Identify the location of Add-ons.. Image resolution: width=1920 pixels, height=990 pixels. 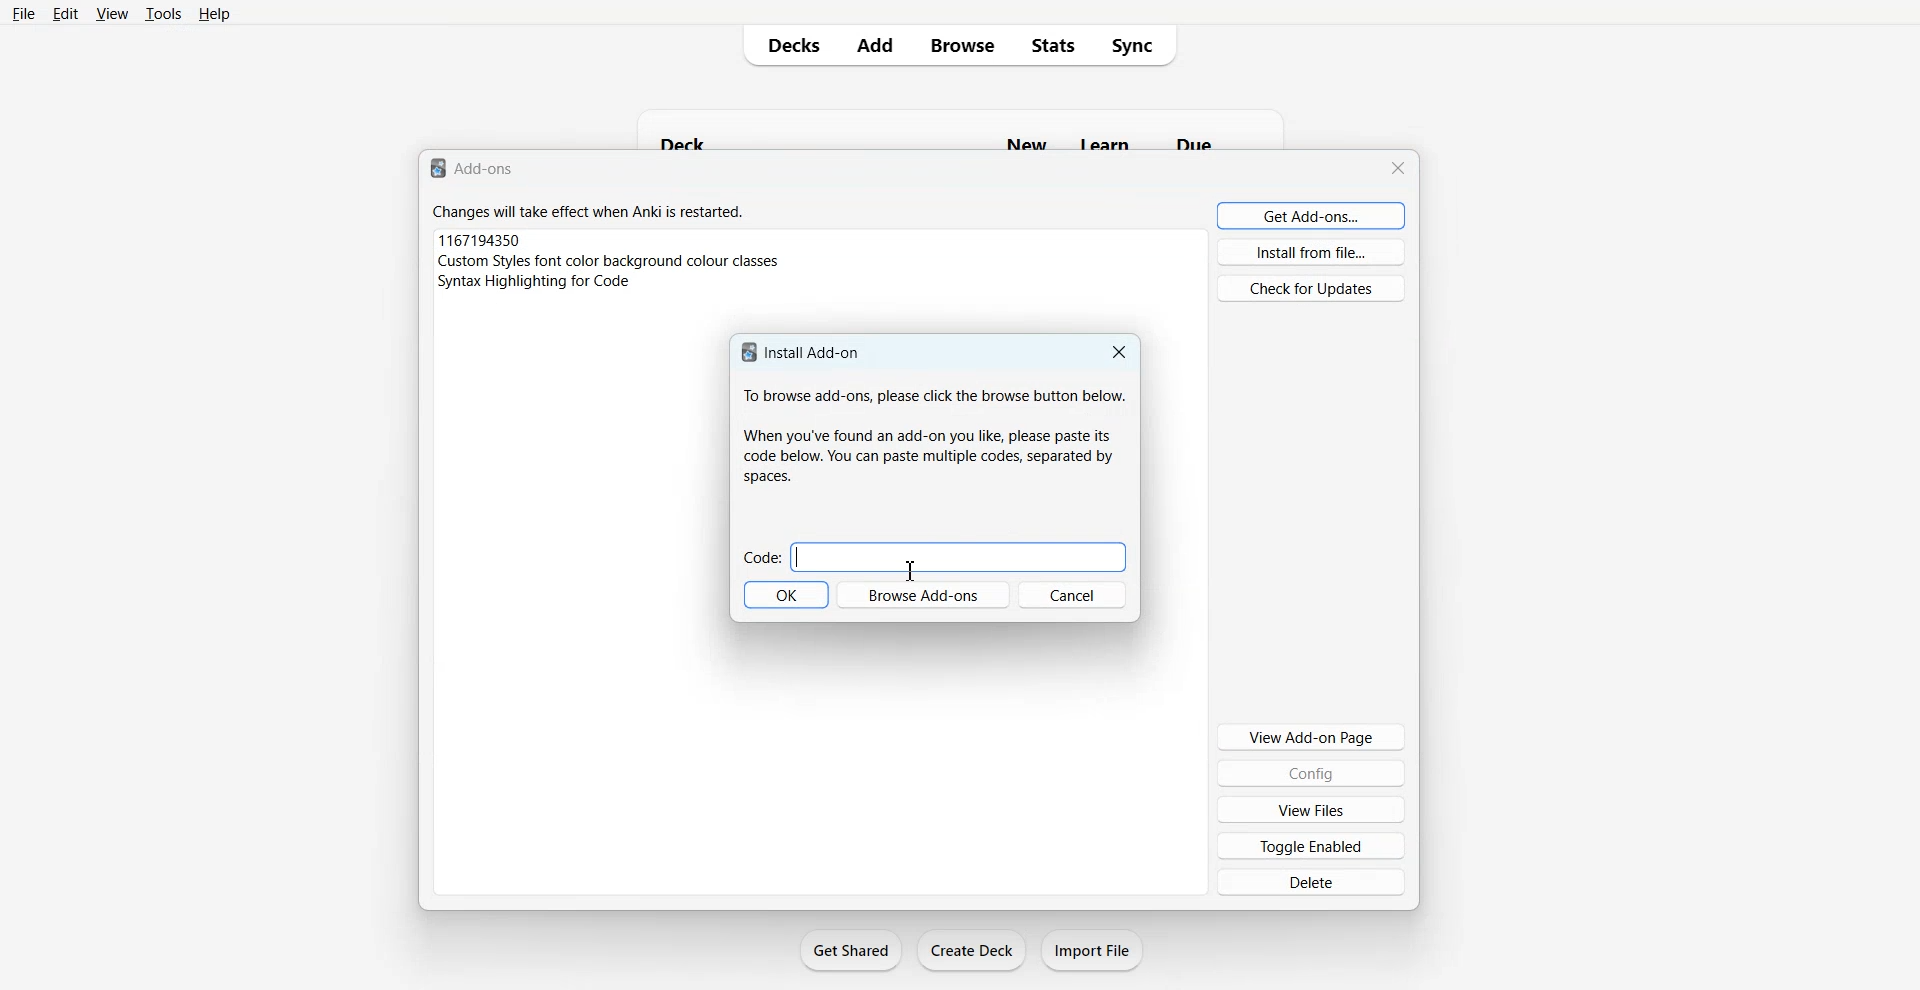
(476, 168).